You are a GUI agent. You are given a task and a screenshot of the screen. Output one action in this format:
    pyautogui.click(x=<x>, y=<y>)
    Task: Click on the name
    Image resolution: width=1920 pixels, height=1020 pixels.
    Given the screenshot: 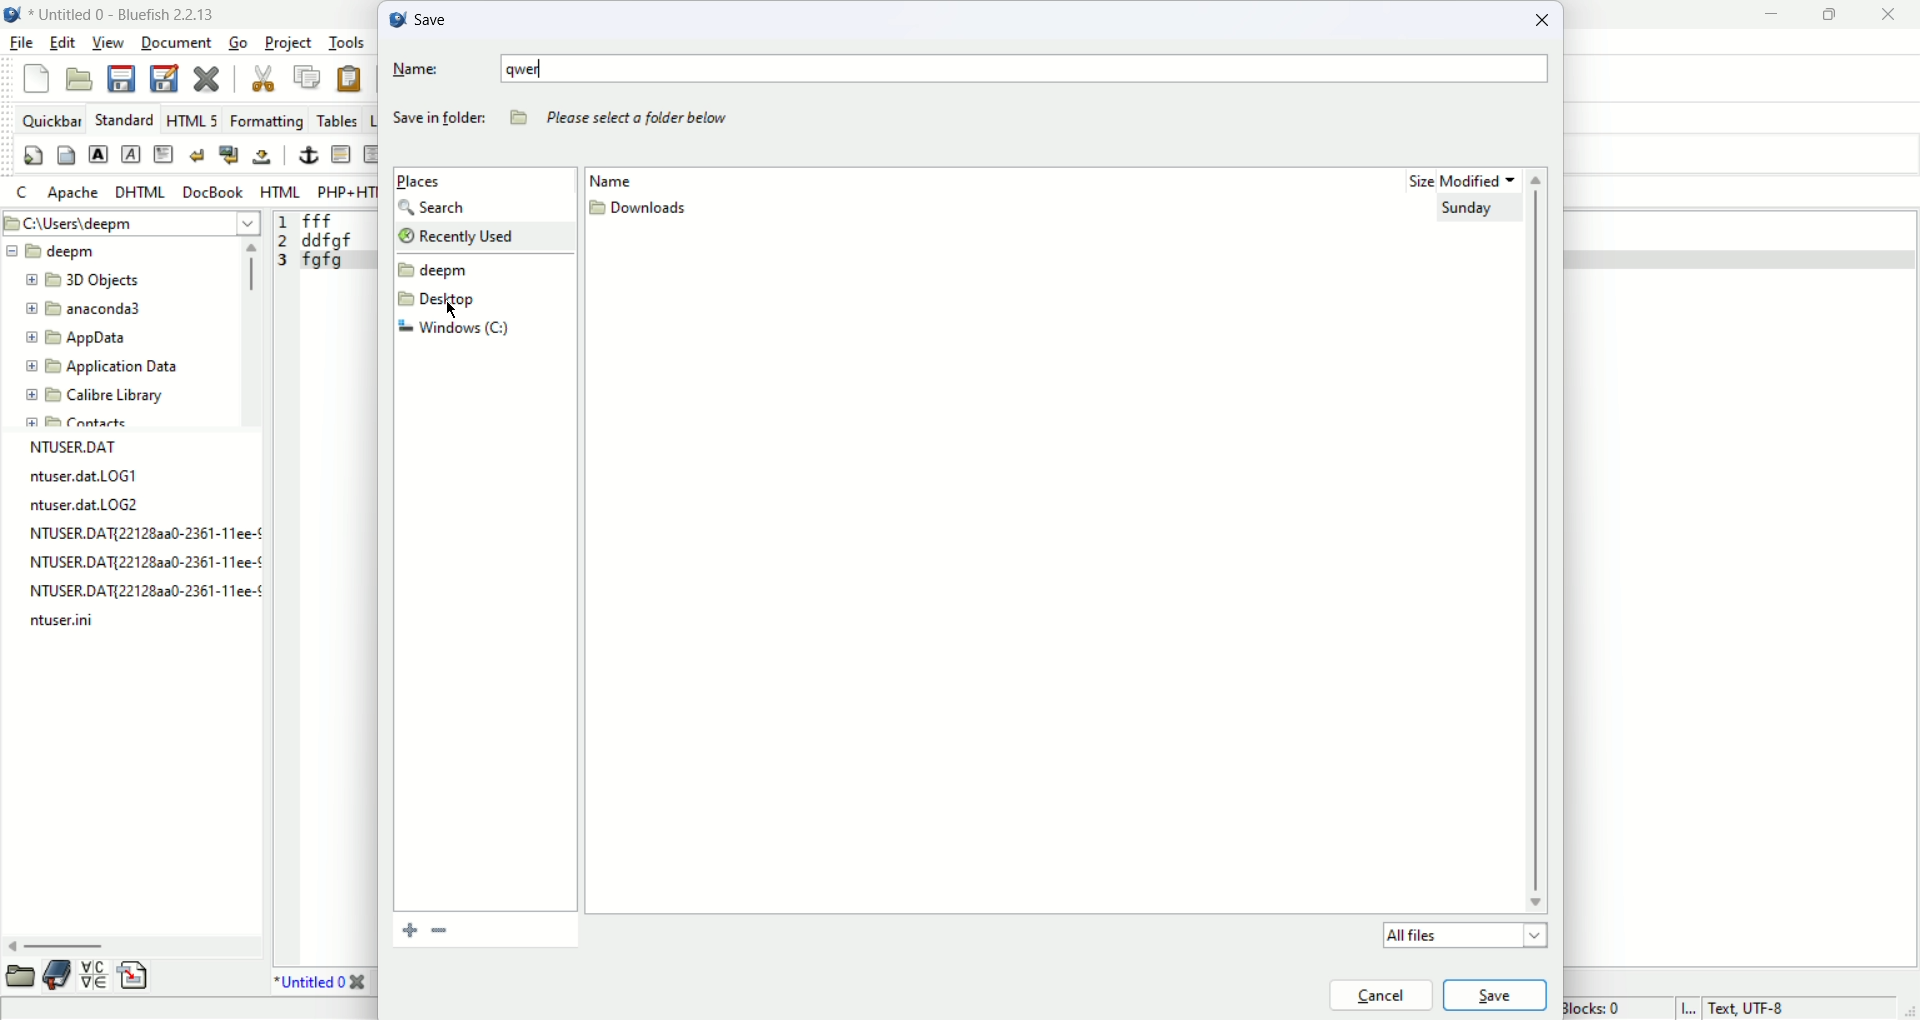 What is the action you would take?
    pyautogui.click(x=631, y=178)
    